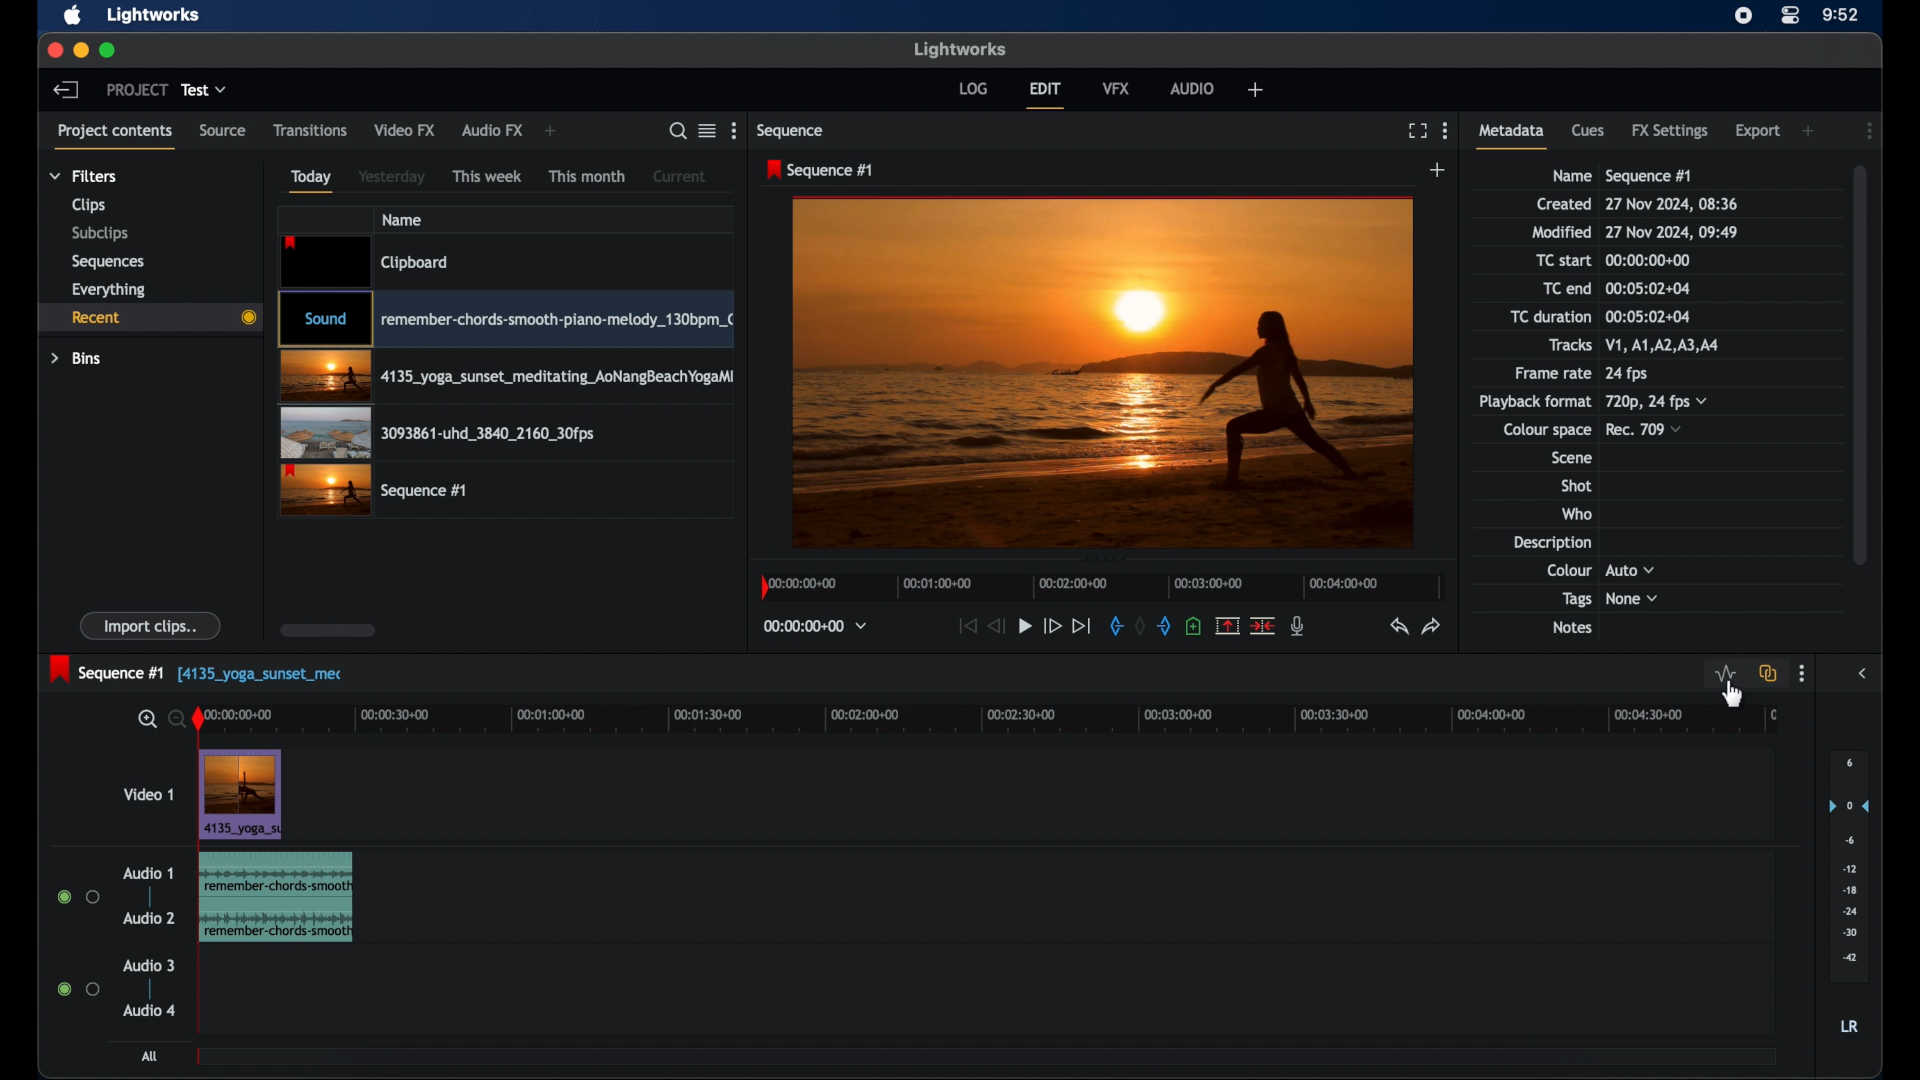  I want to click on clips, so click(90, 205).